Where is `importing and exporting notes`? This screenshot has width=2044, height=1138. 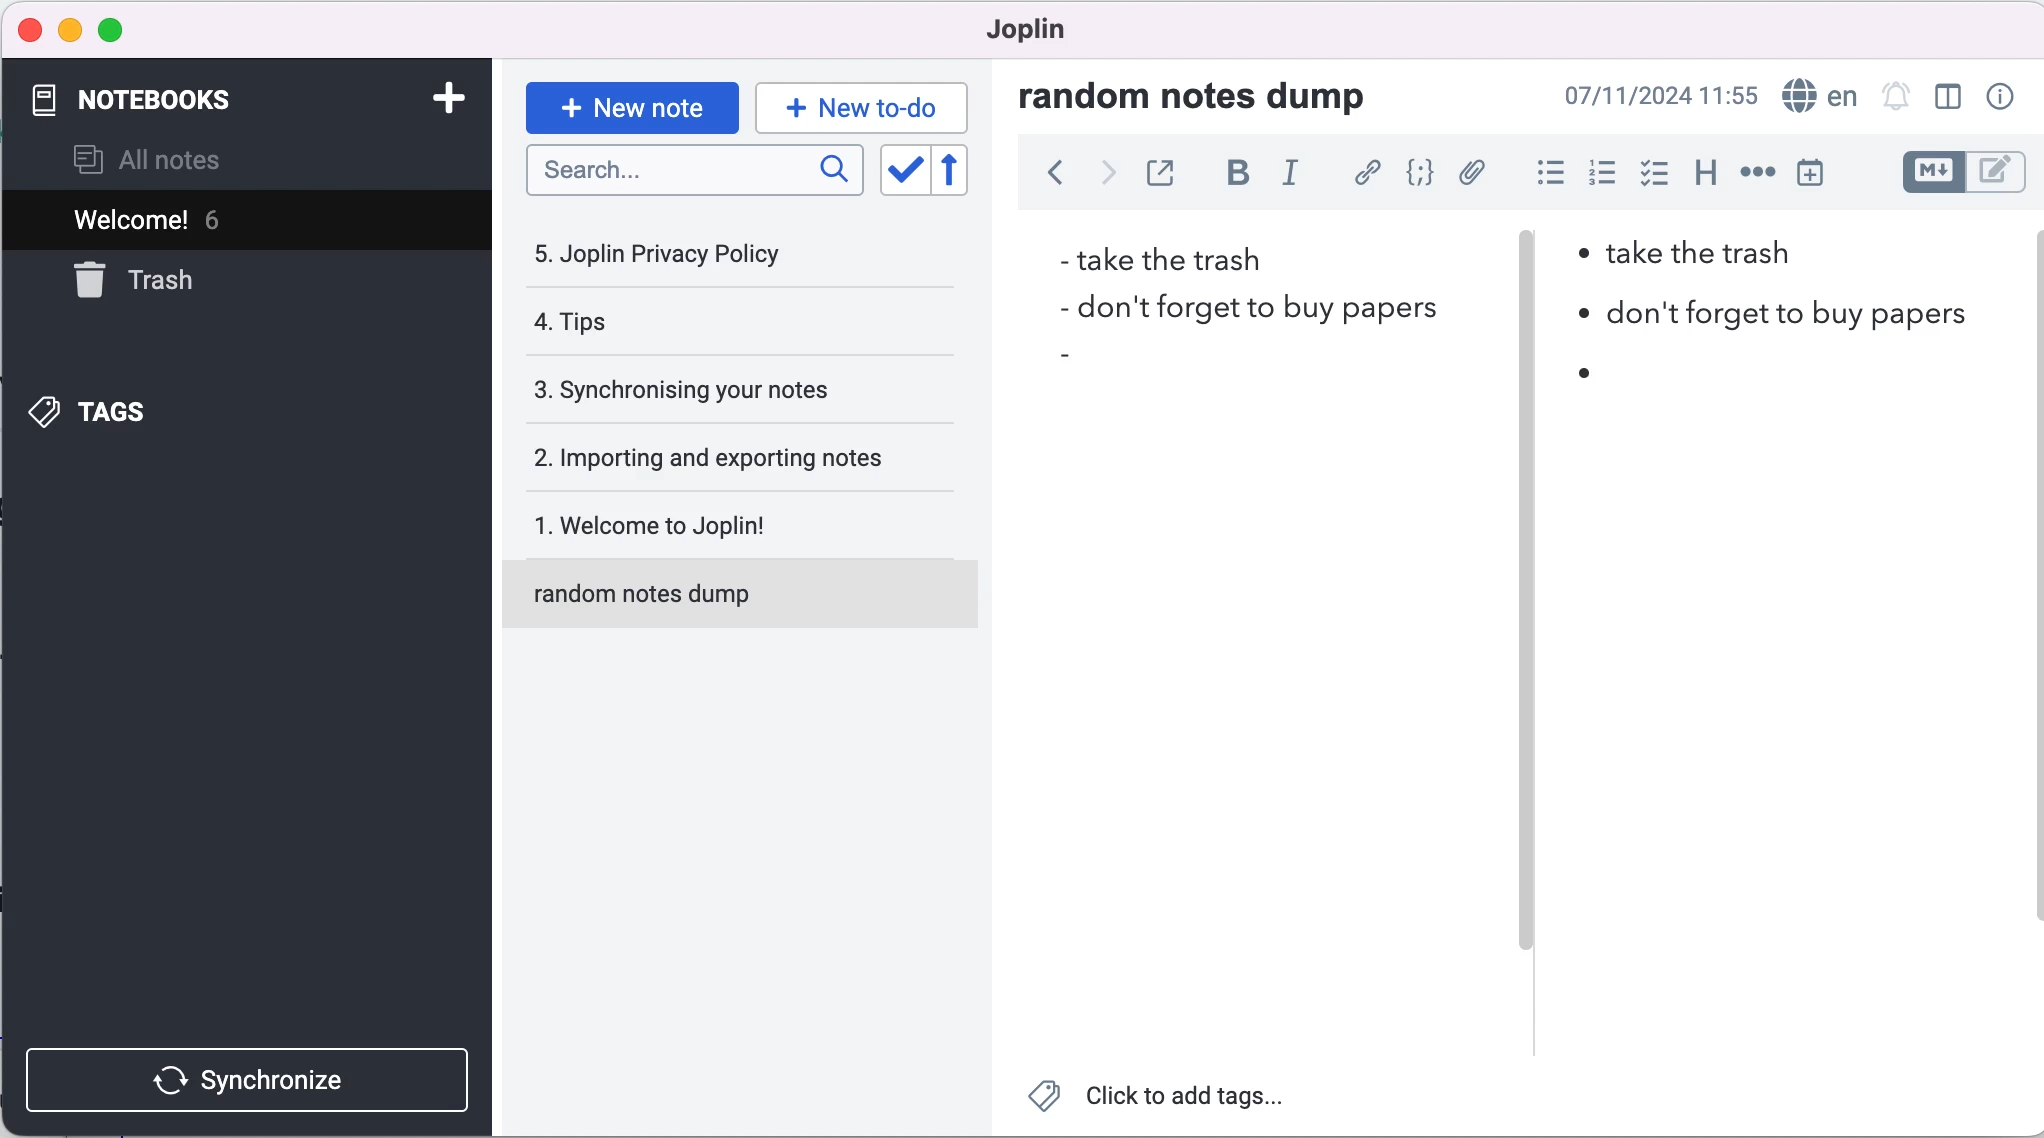
importing and exporting notes is located at coordinates (722, 456).